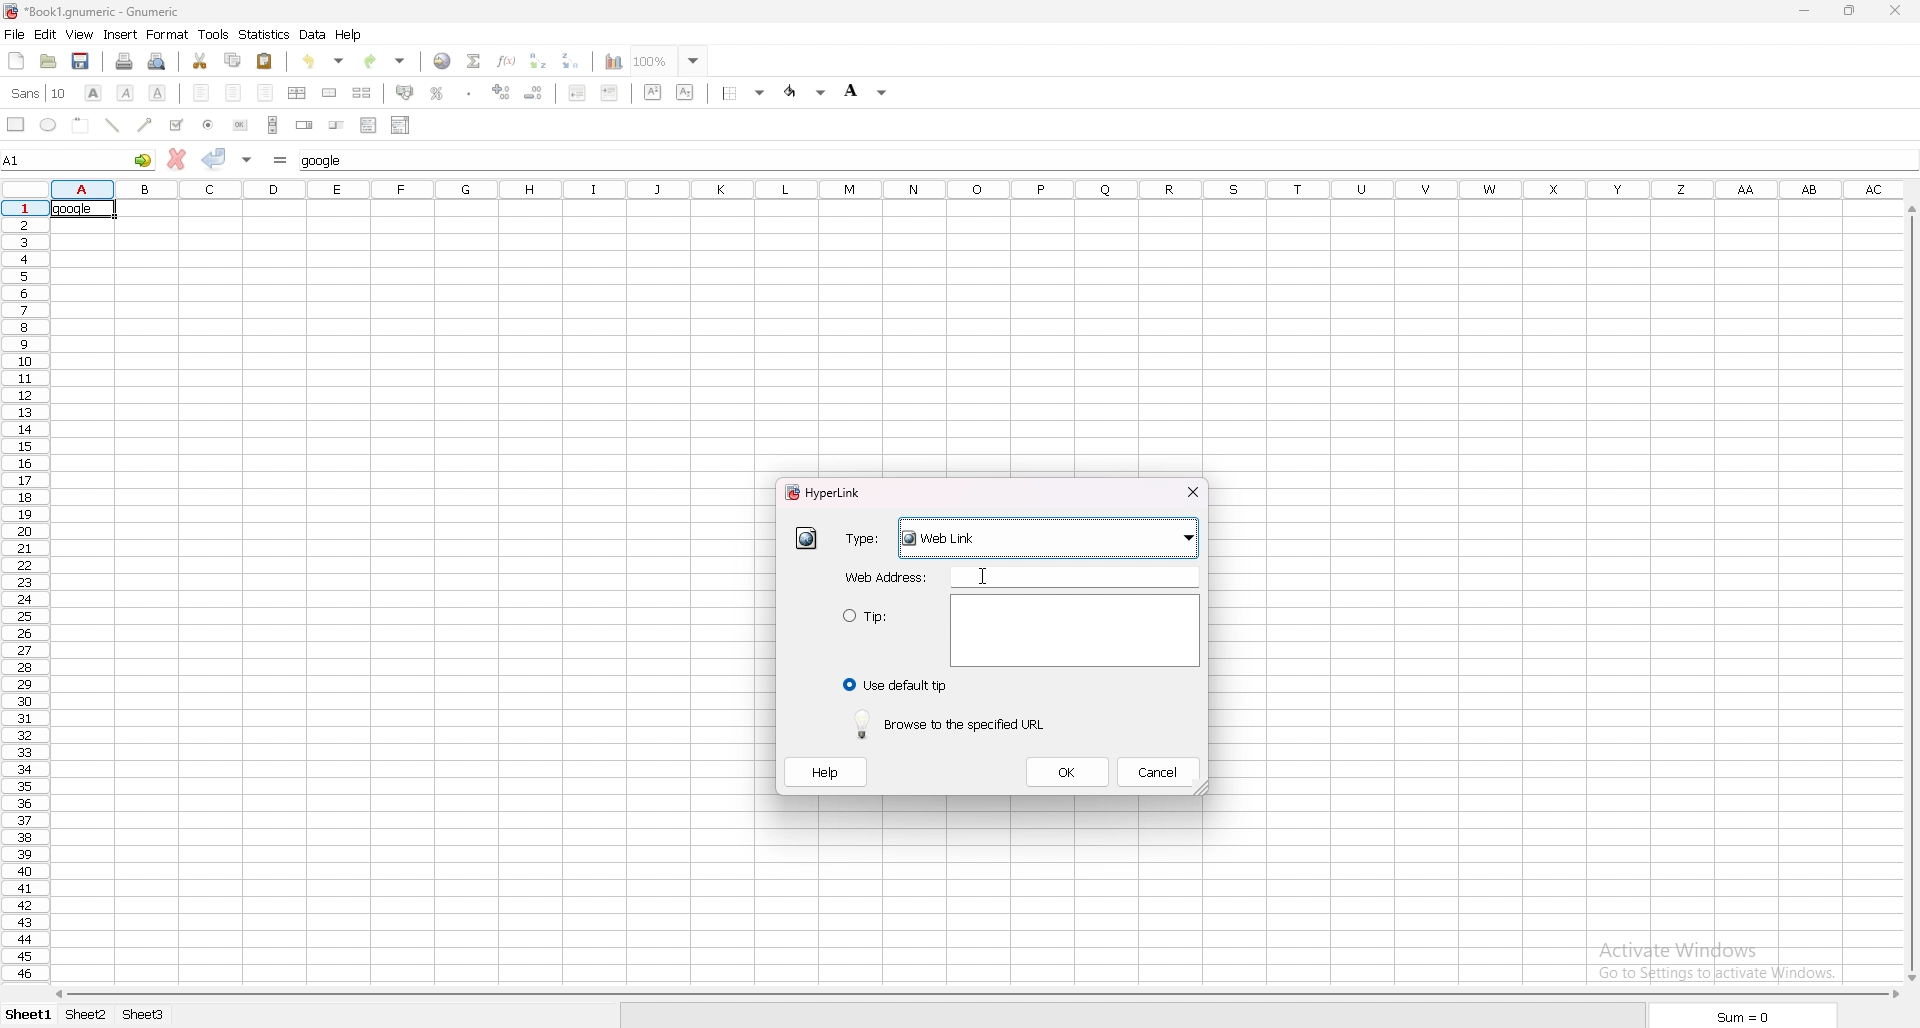 This screenshot has height=1028, width=1920. I want to click on Activate Windows Go to settings to activate windows, so click(1731, 957).